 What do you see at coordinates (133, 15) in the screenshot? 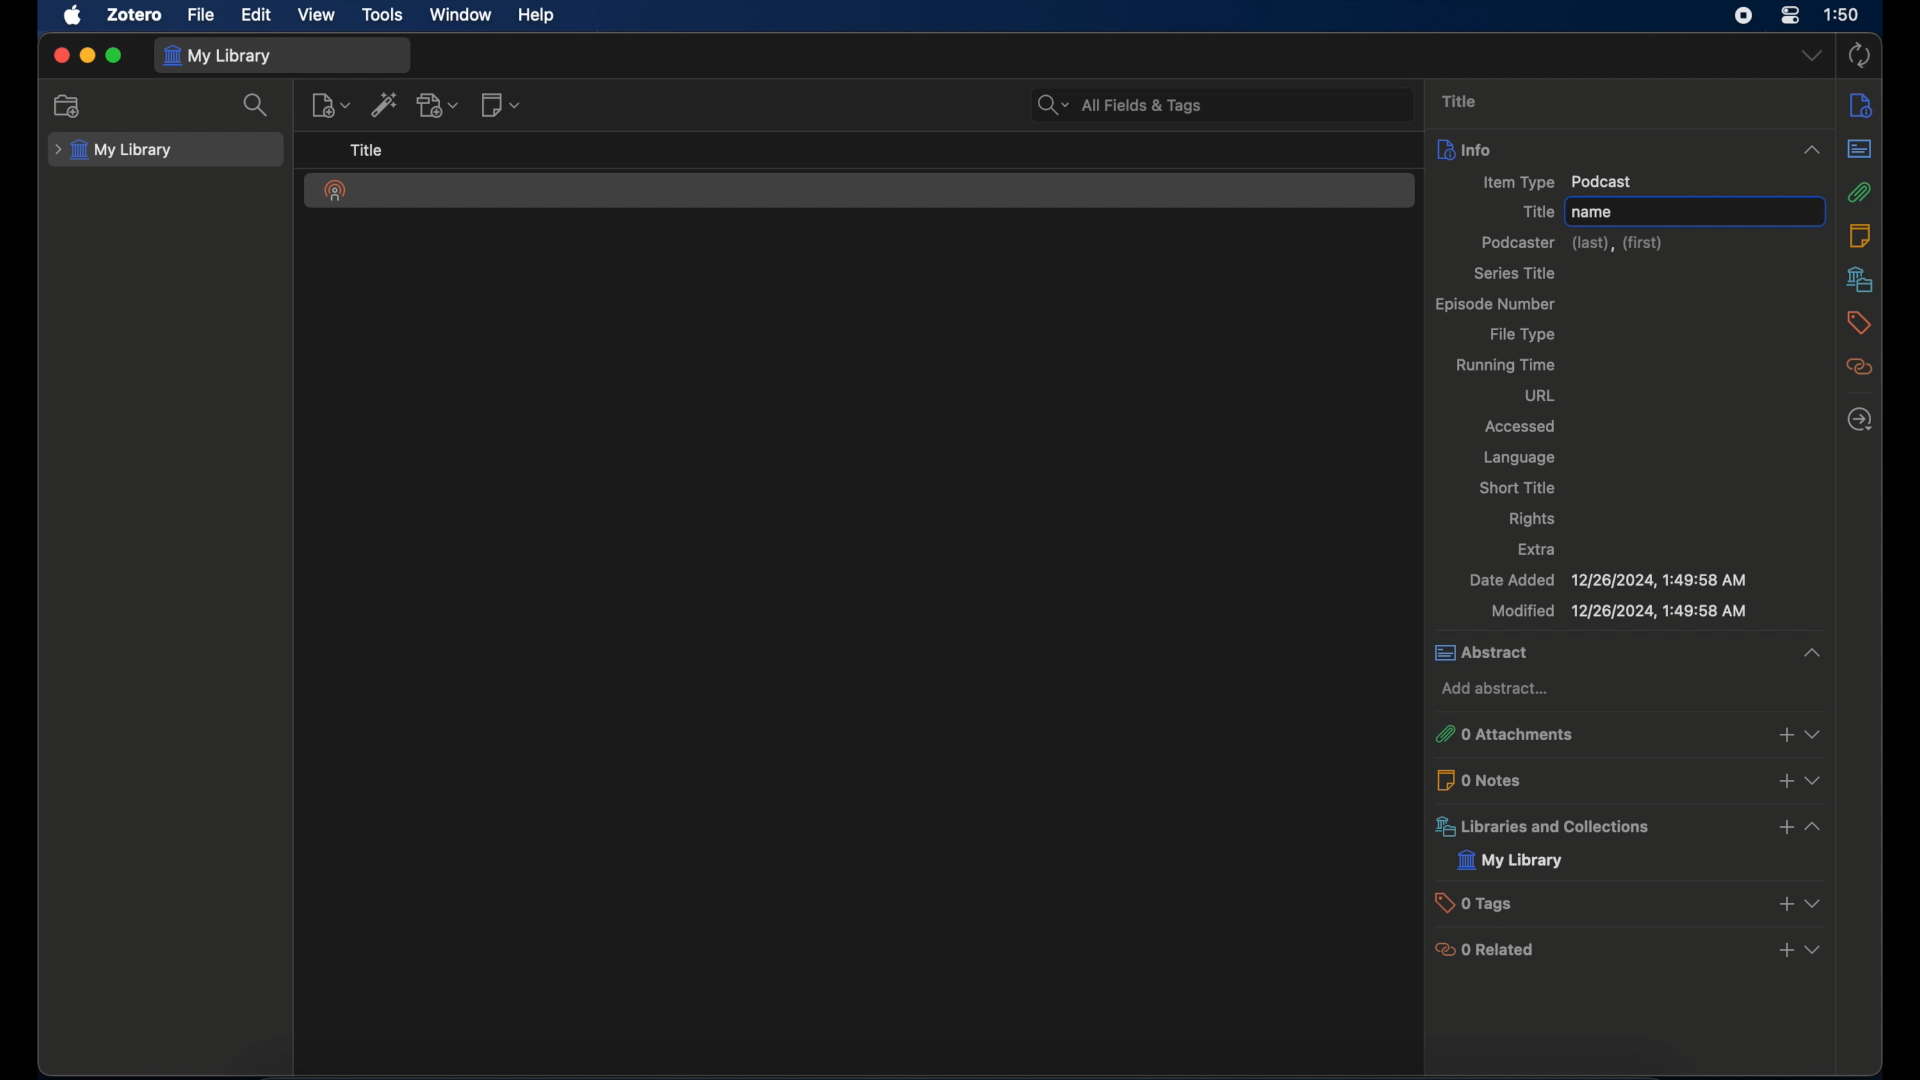
I see `zotero` at bounding box center [133, 15].